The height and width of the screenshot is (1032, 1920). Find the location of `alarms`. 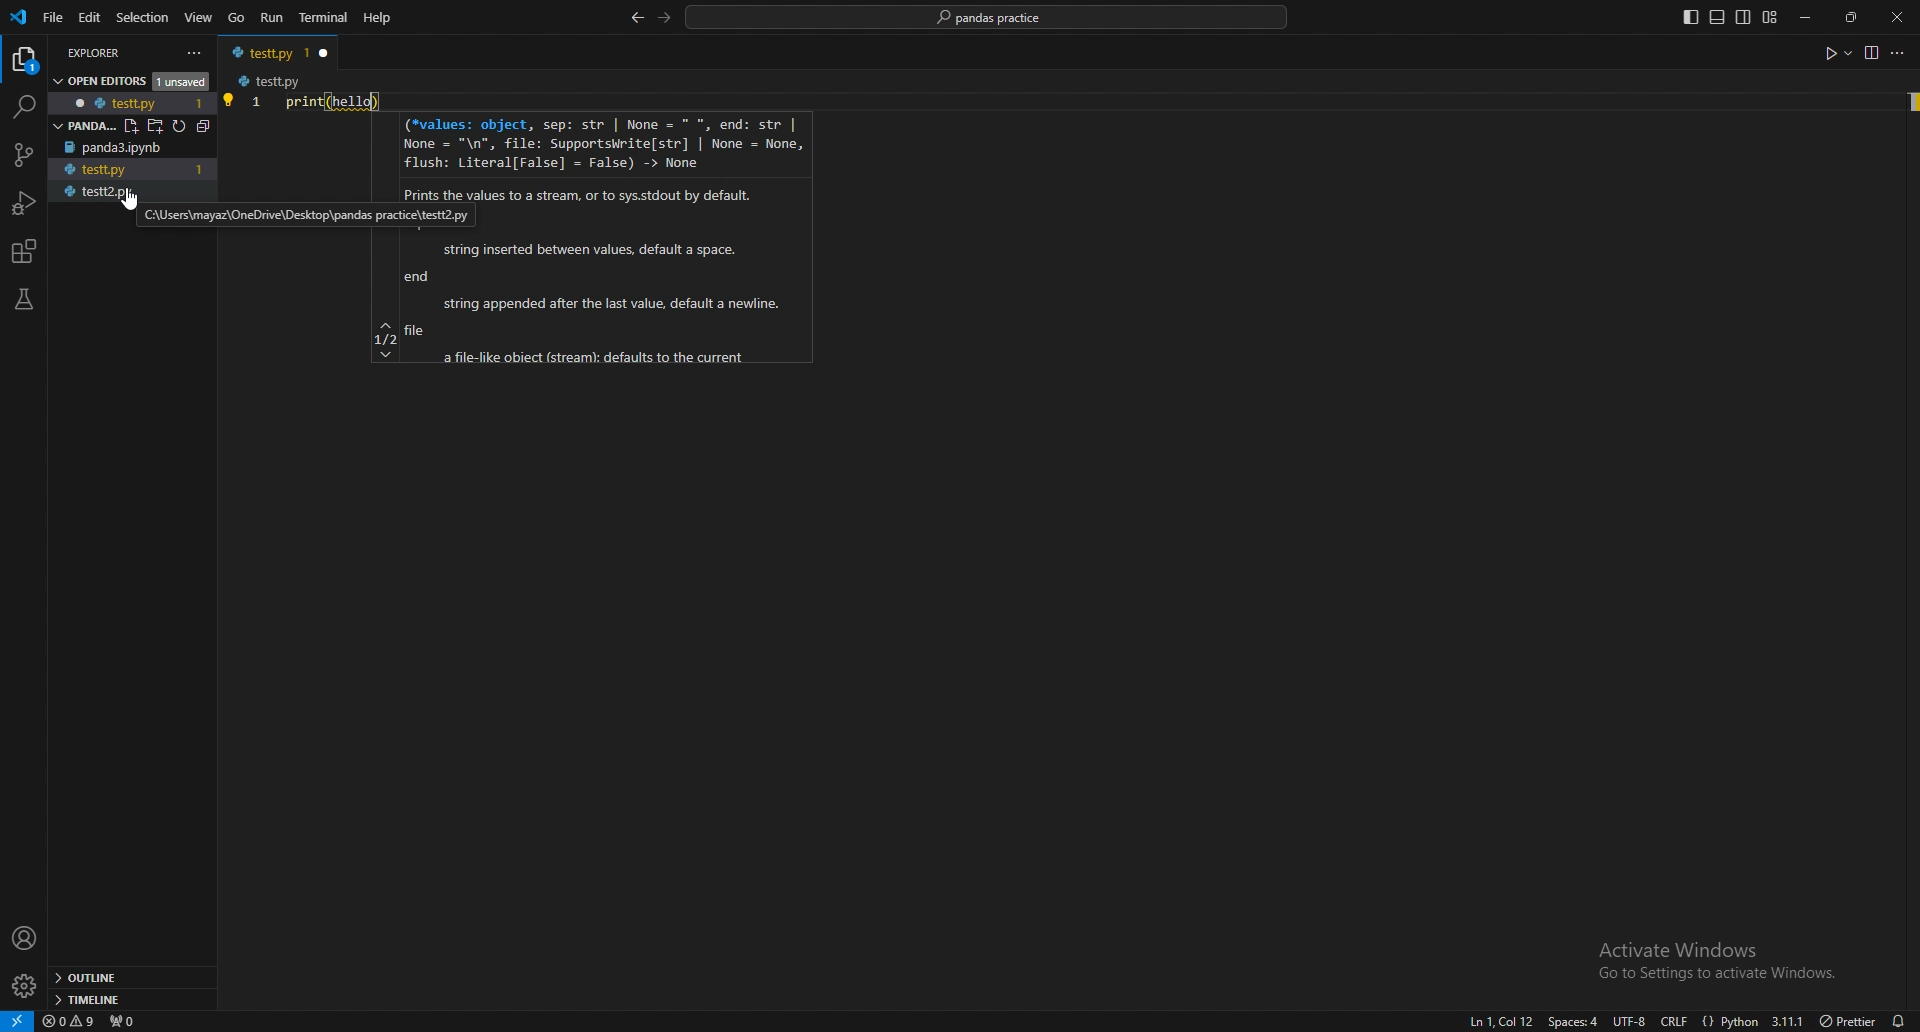

alarms is located at coordinates (1899, 1020).